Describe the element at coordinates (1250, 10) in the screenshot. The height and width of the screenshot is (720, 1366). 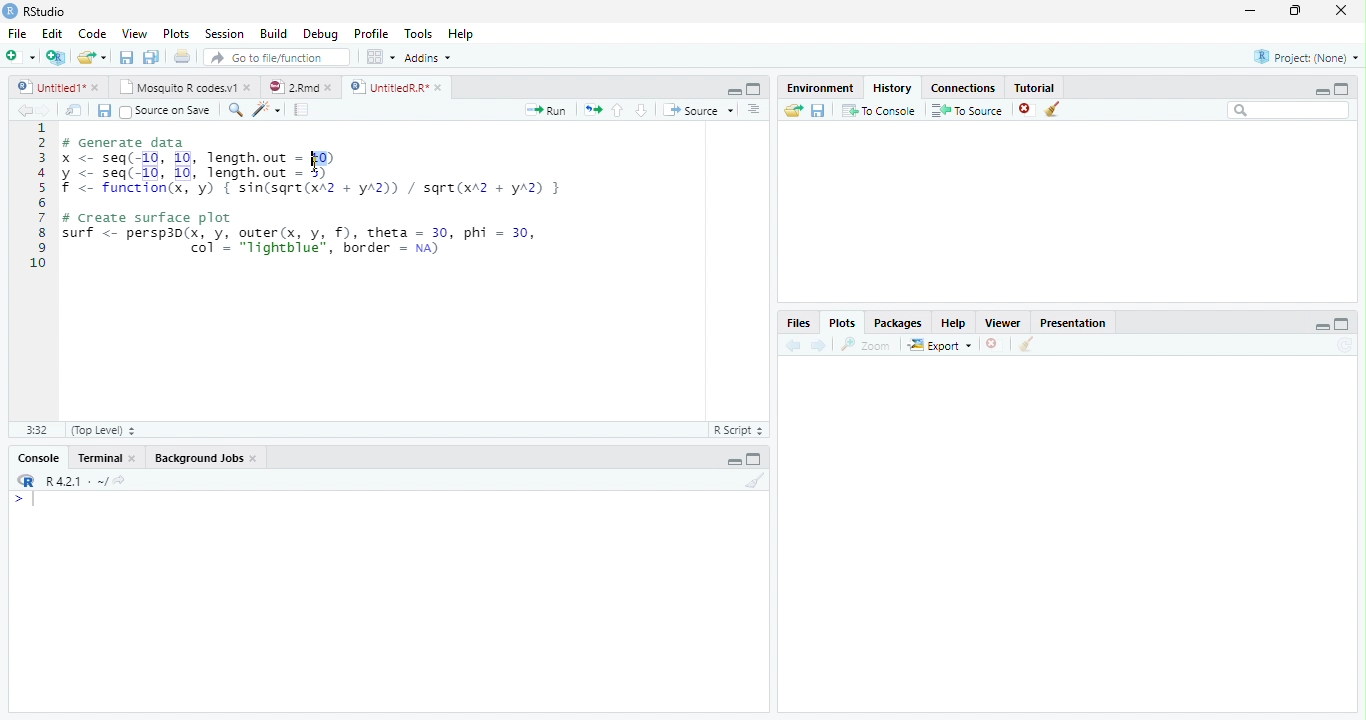
I see `minimize` at that location.